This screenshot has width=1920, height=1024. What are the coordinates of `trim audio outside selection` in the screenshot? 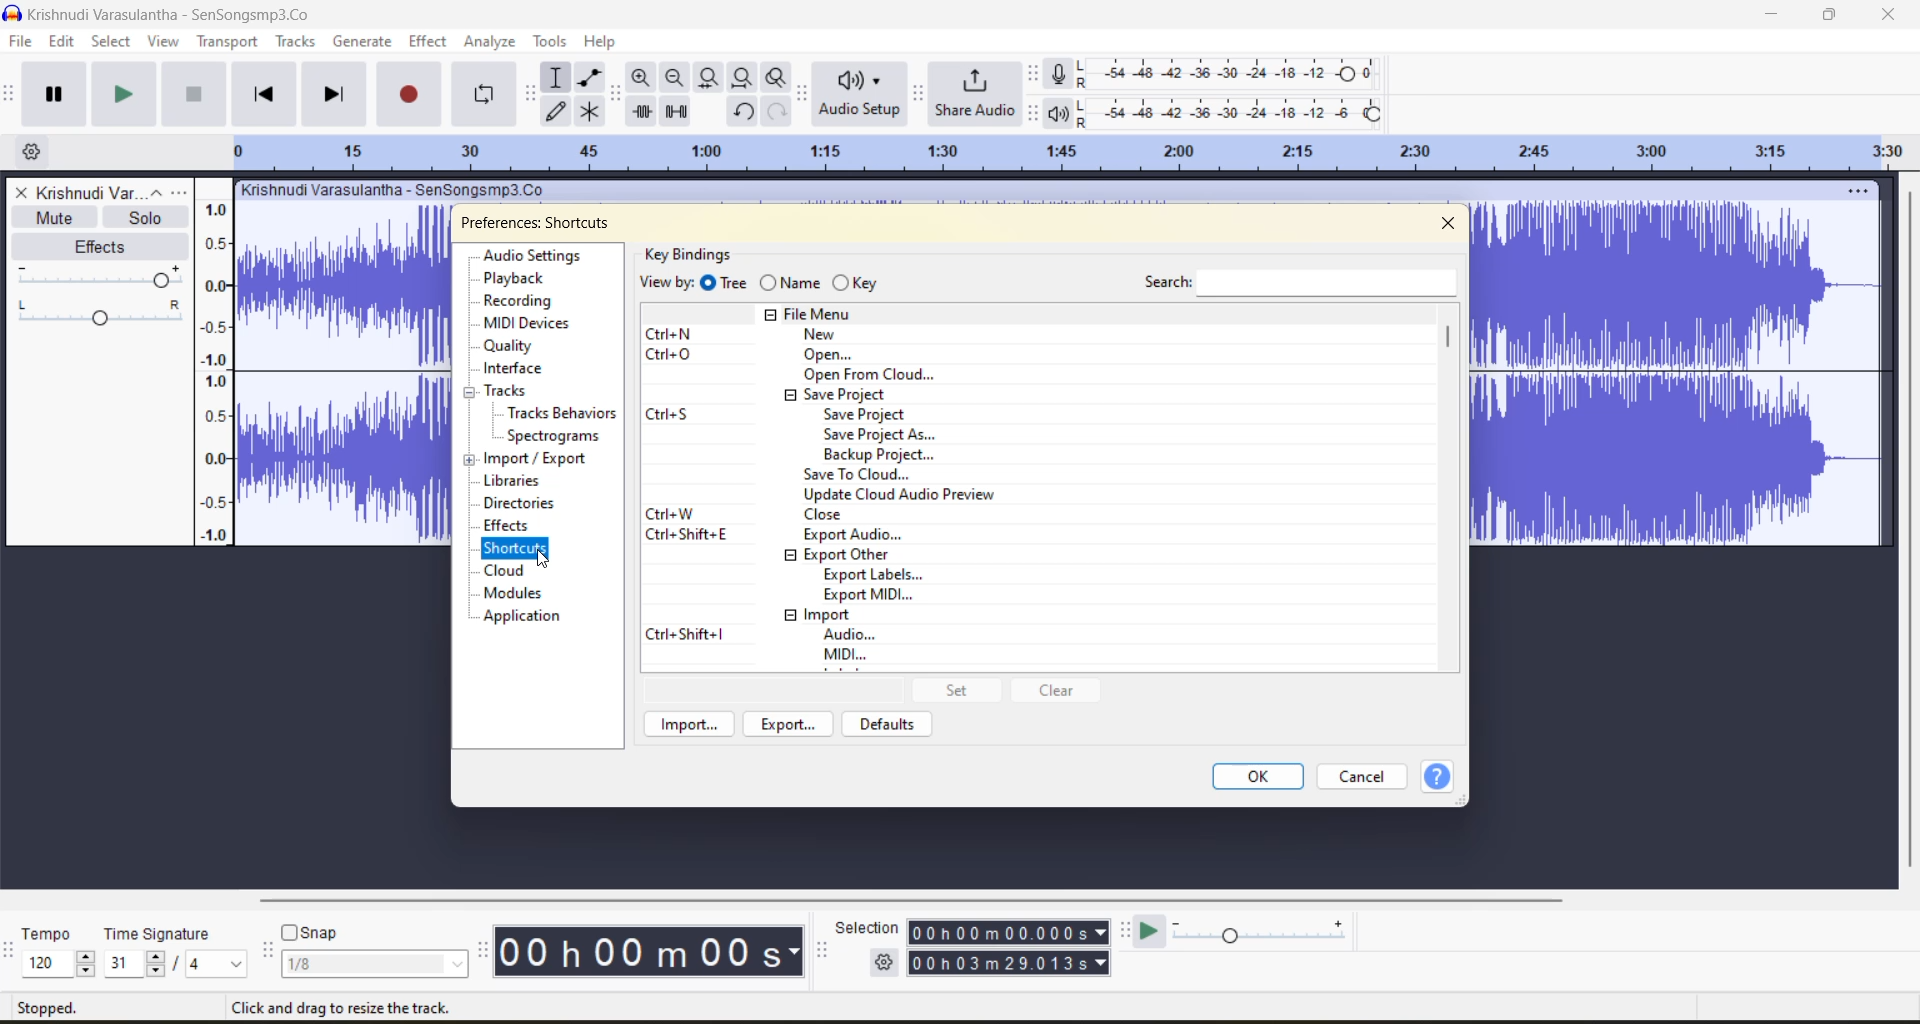 It's located at (641, 113).